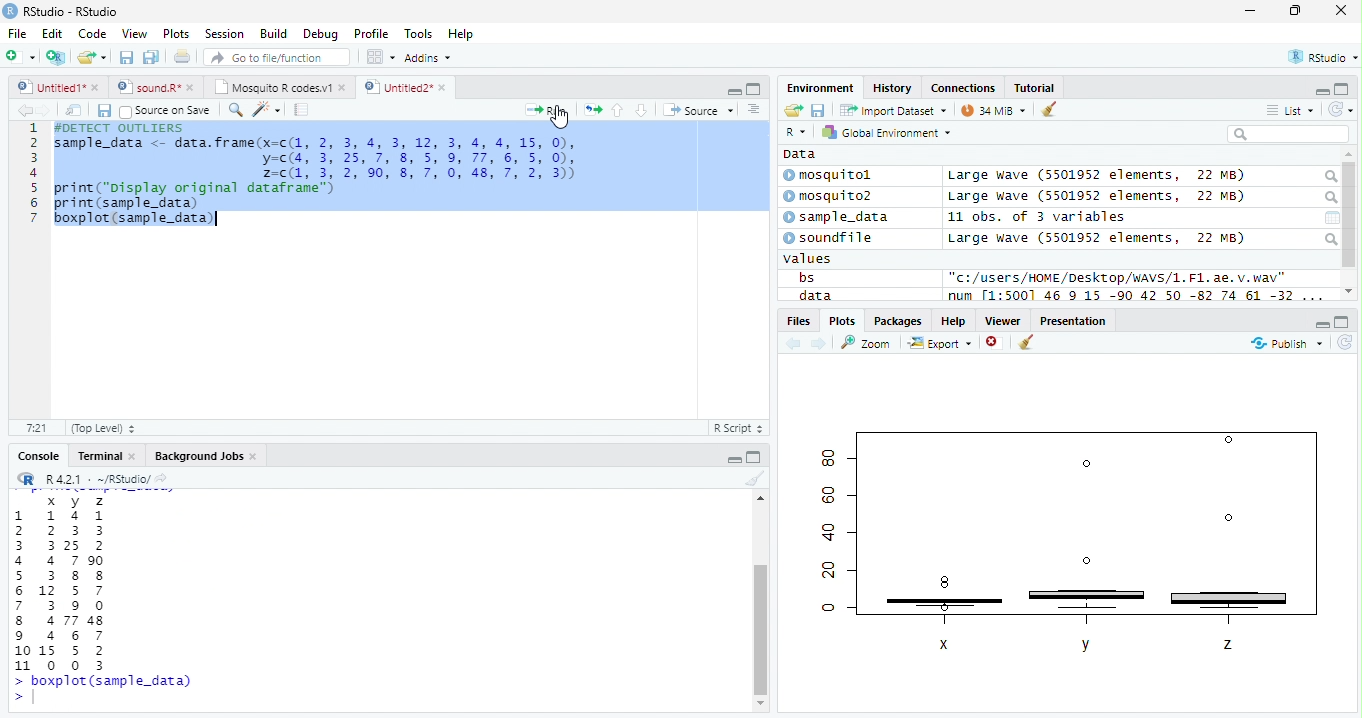 The width and height of the screenshot is (1362, 718). Describe the element at coordinates (1288, 133) in the screenshot. I see `search bar` at that location.